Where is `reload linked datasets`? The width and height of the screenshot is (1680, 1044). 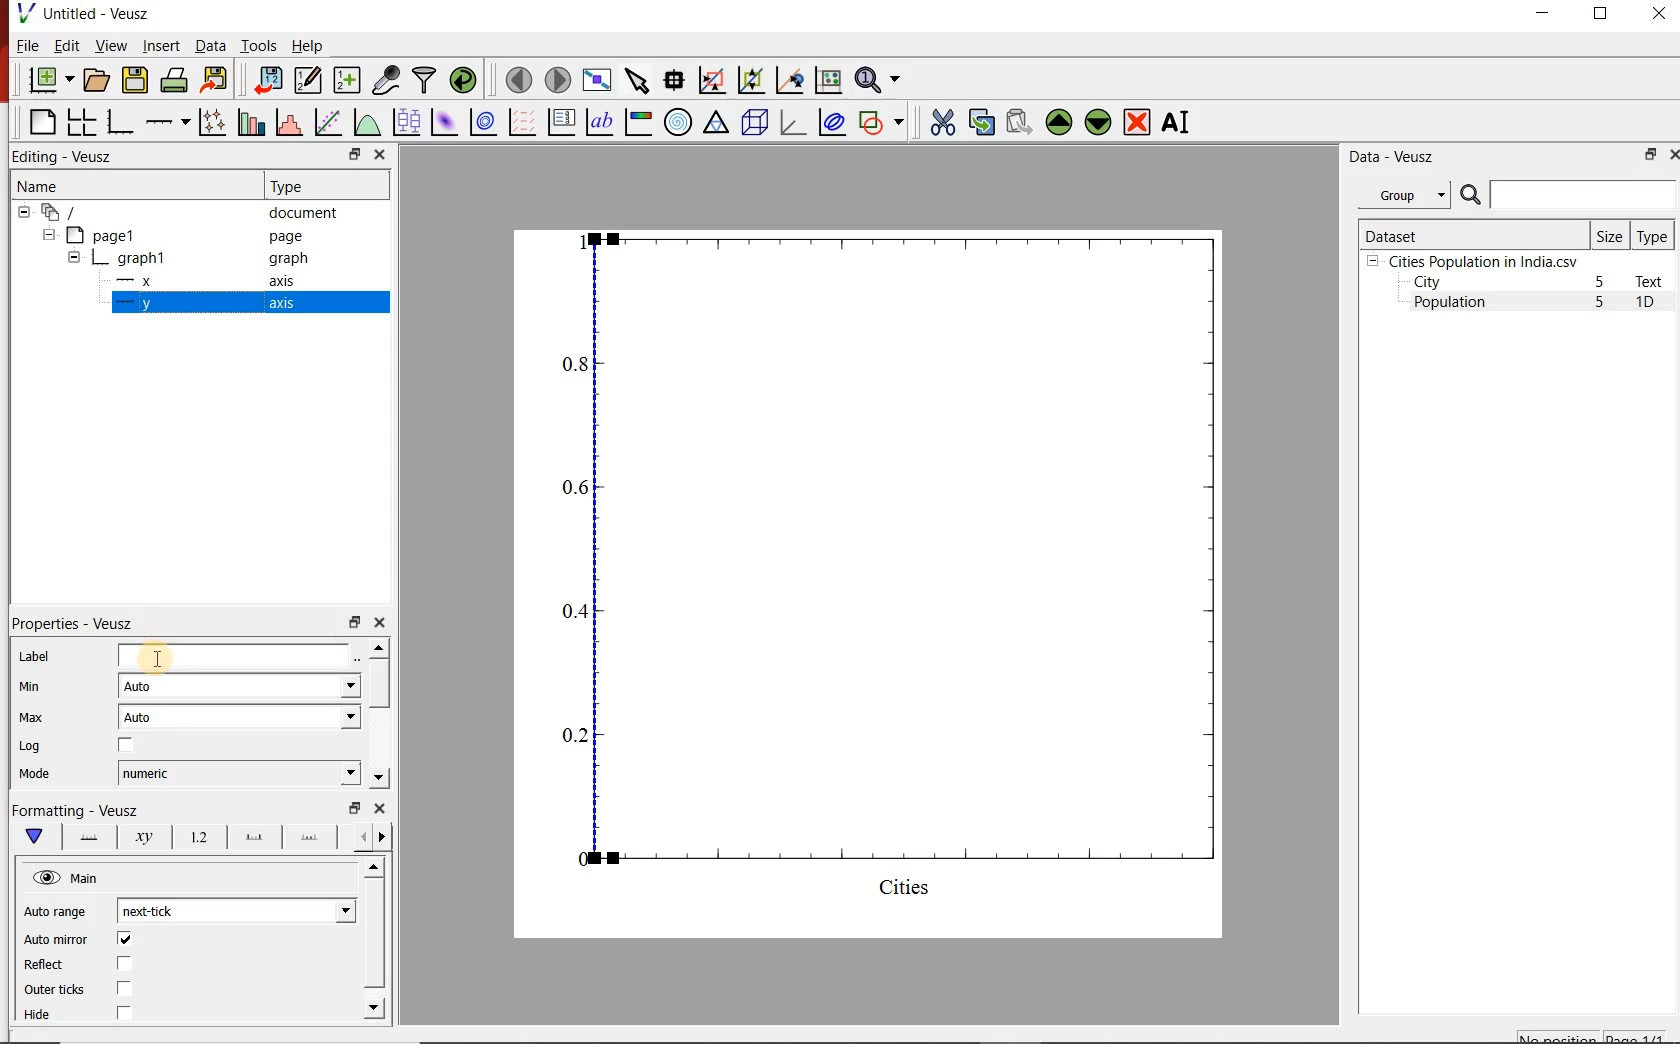 reload linked datasets is located at coordinates (462, 80).